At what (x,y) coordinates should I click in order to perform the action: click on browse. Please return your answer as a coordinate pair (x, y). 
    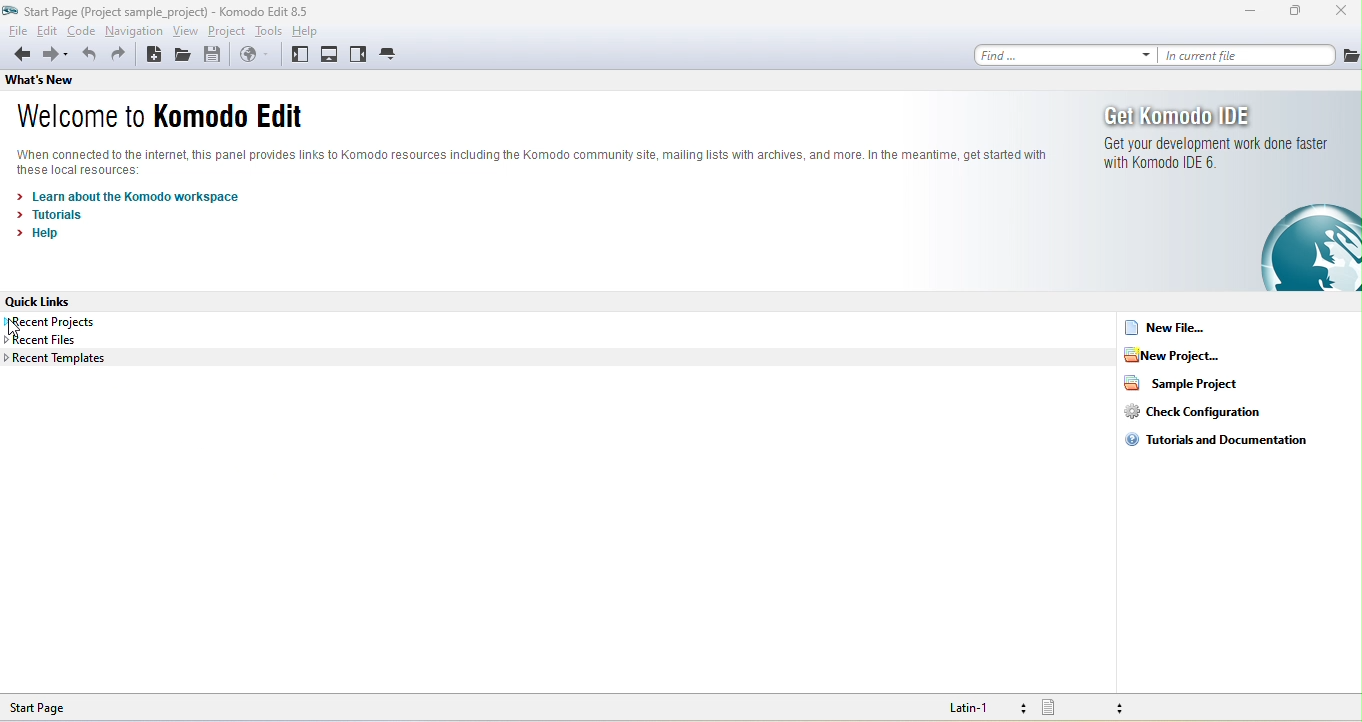
    Looking at the image, I should click on (255, 53).